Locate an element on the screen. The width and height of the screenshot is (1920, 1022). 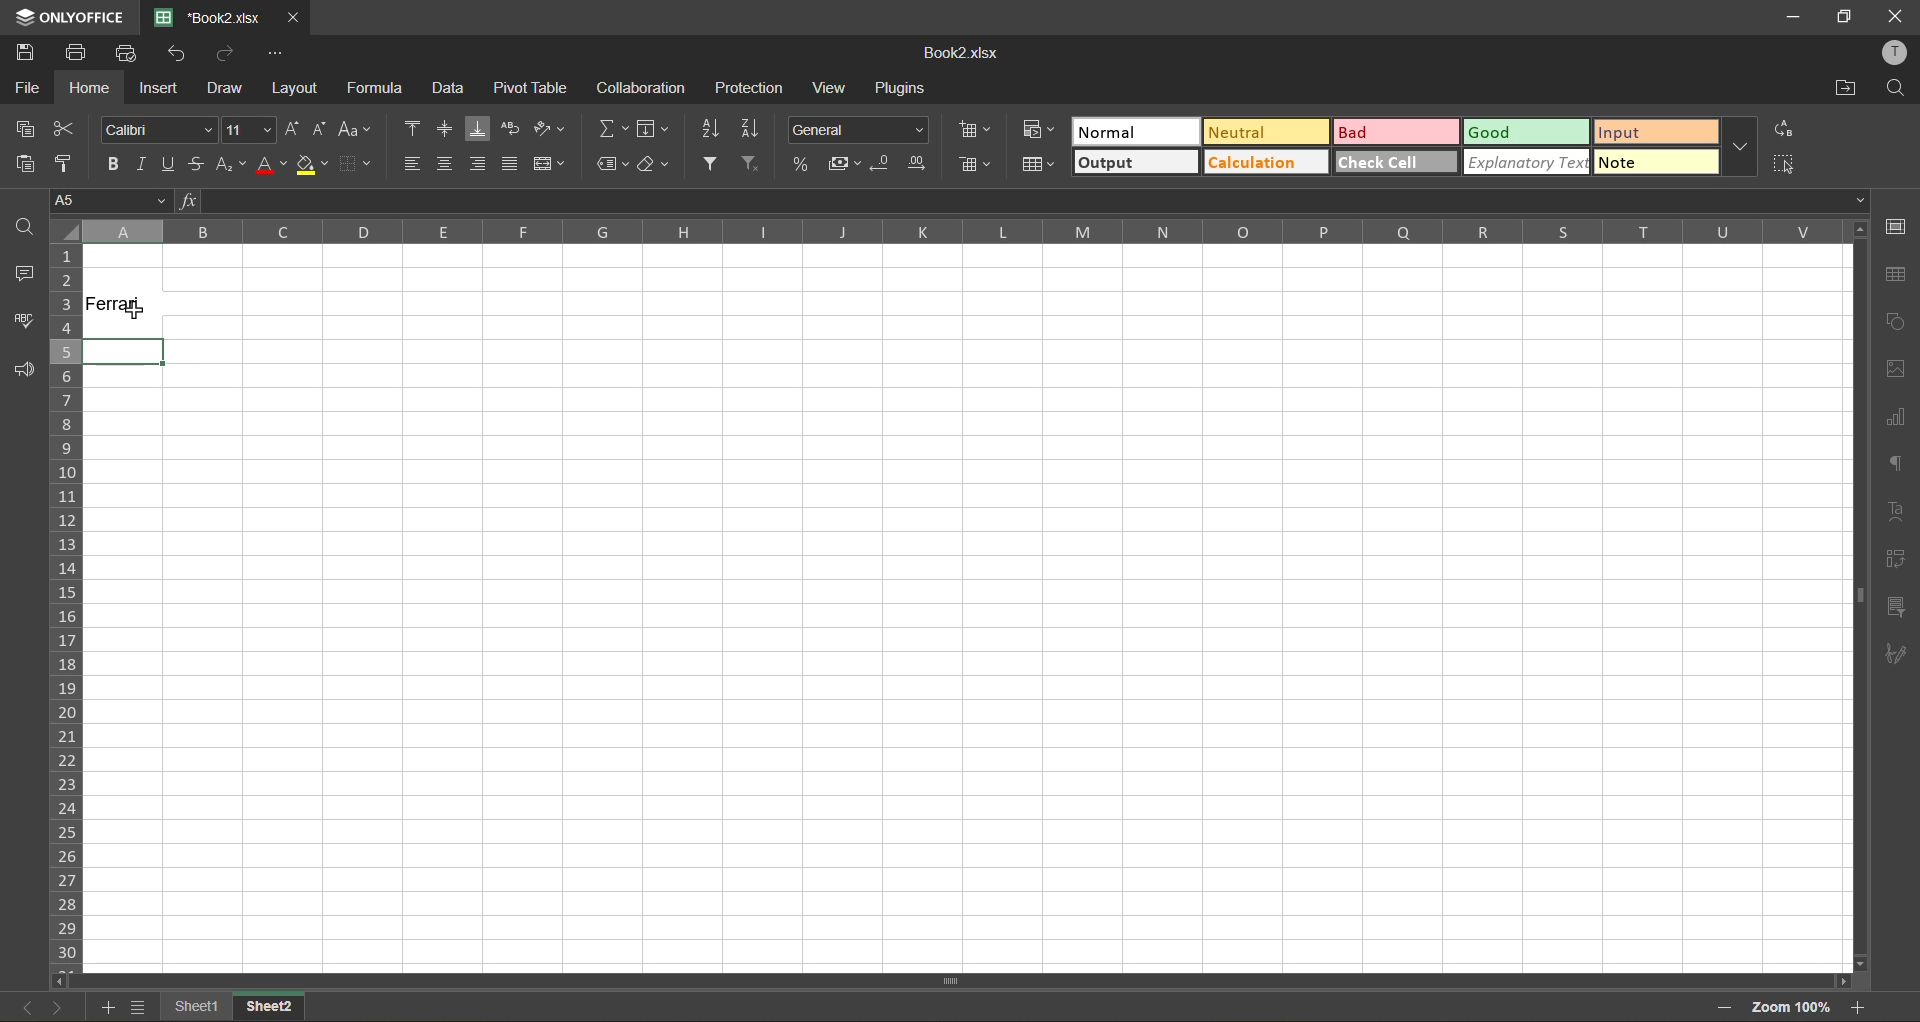
home is located at coordinates (90, 87).